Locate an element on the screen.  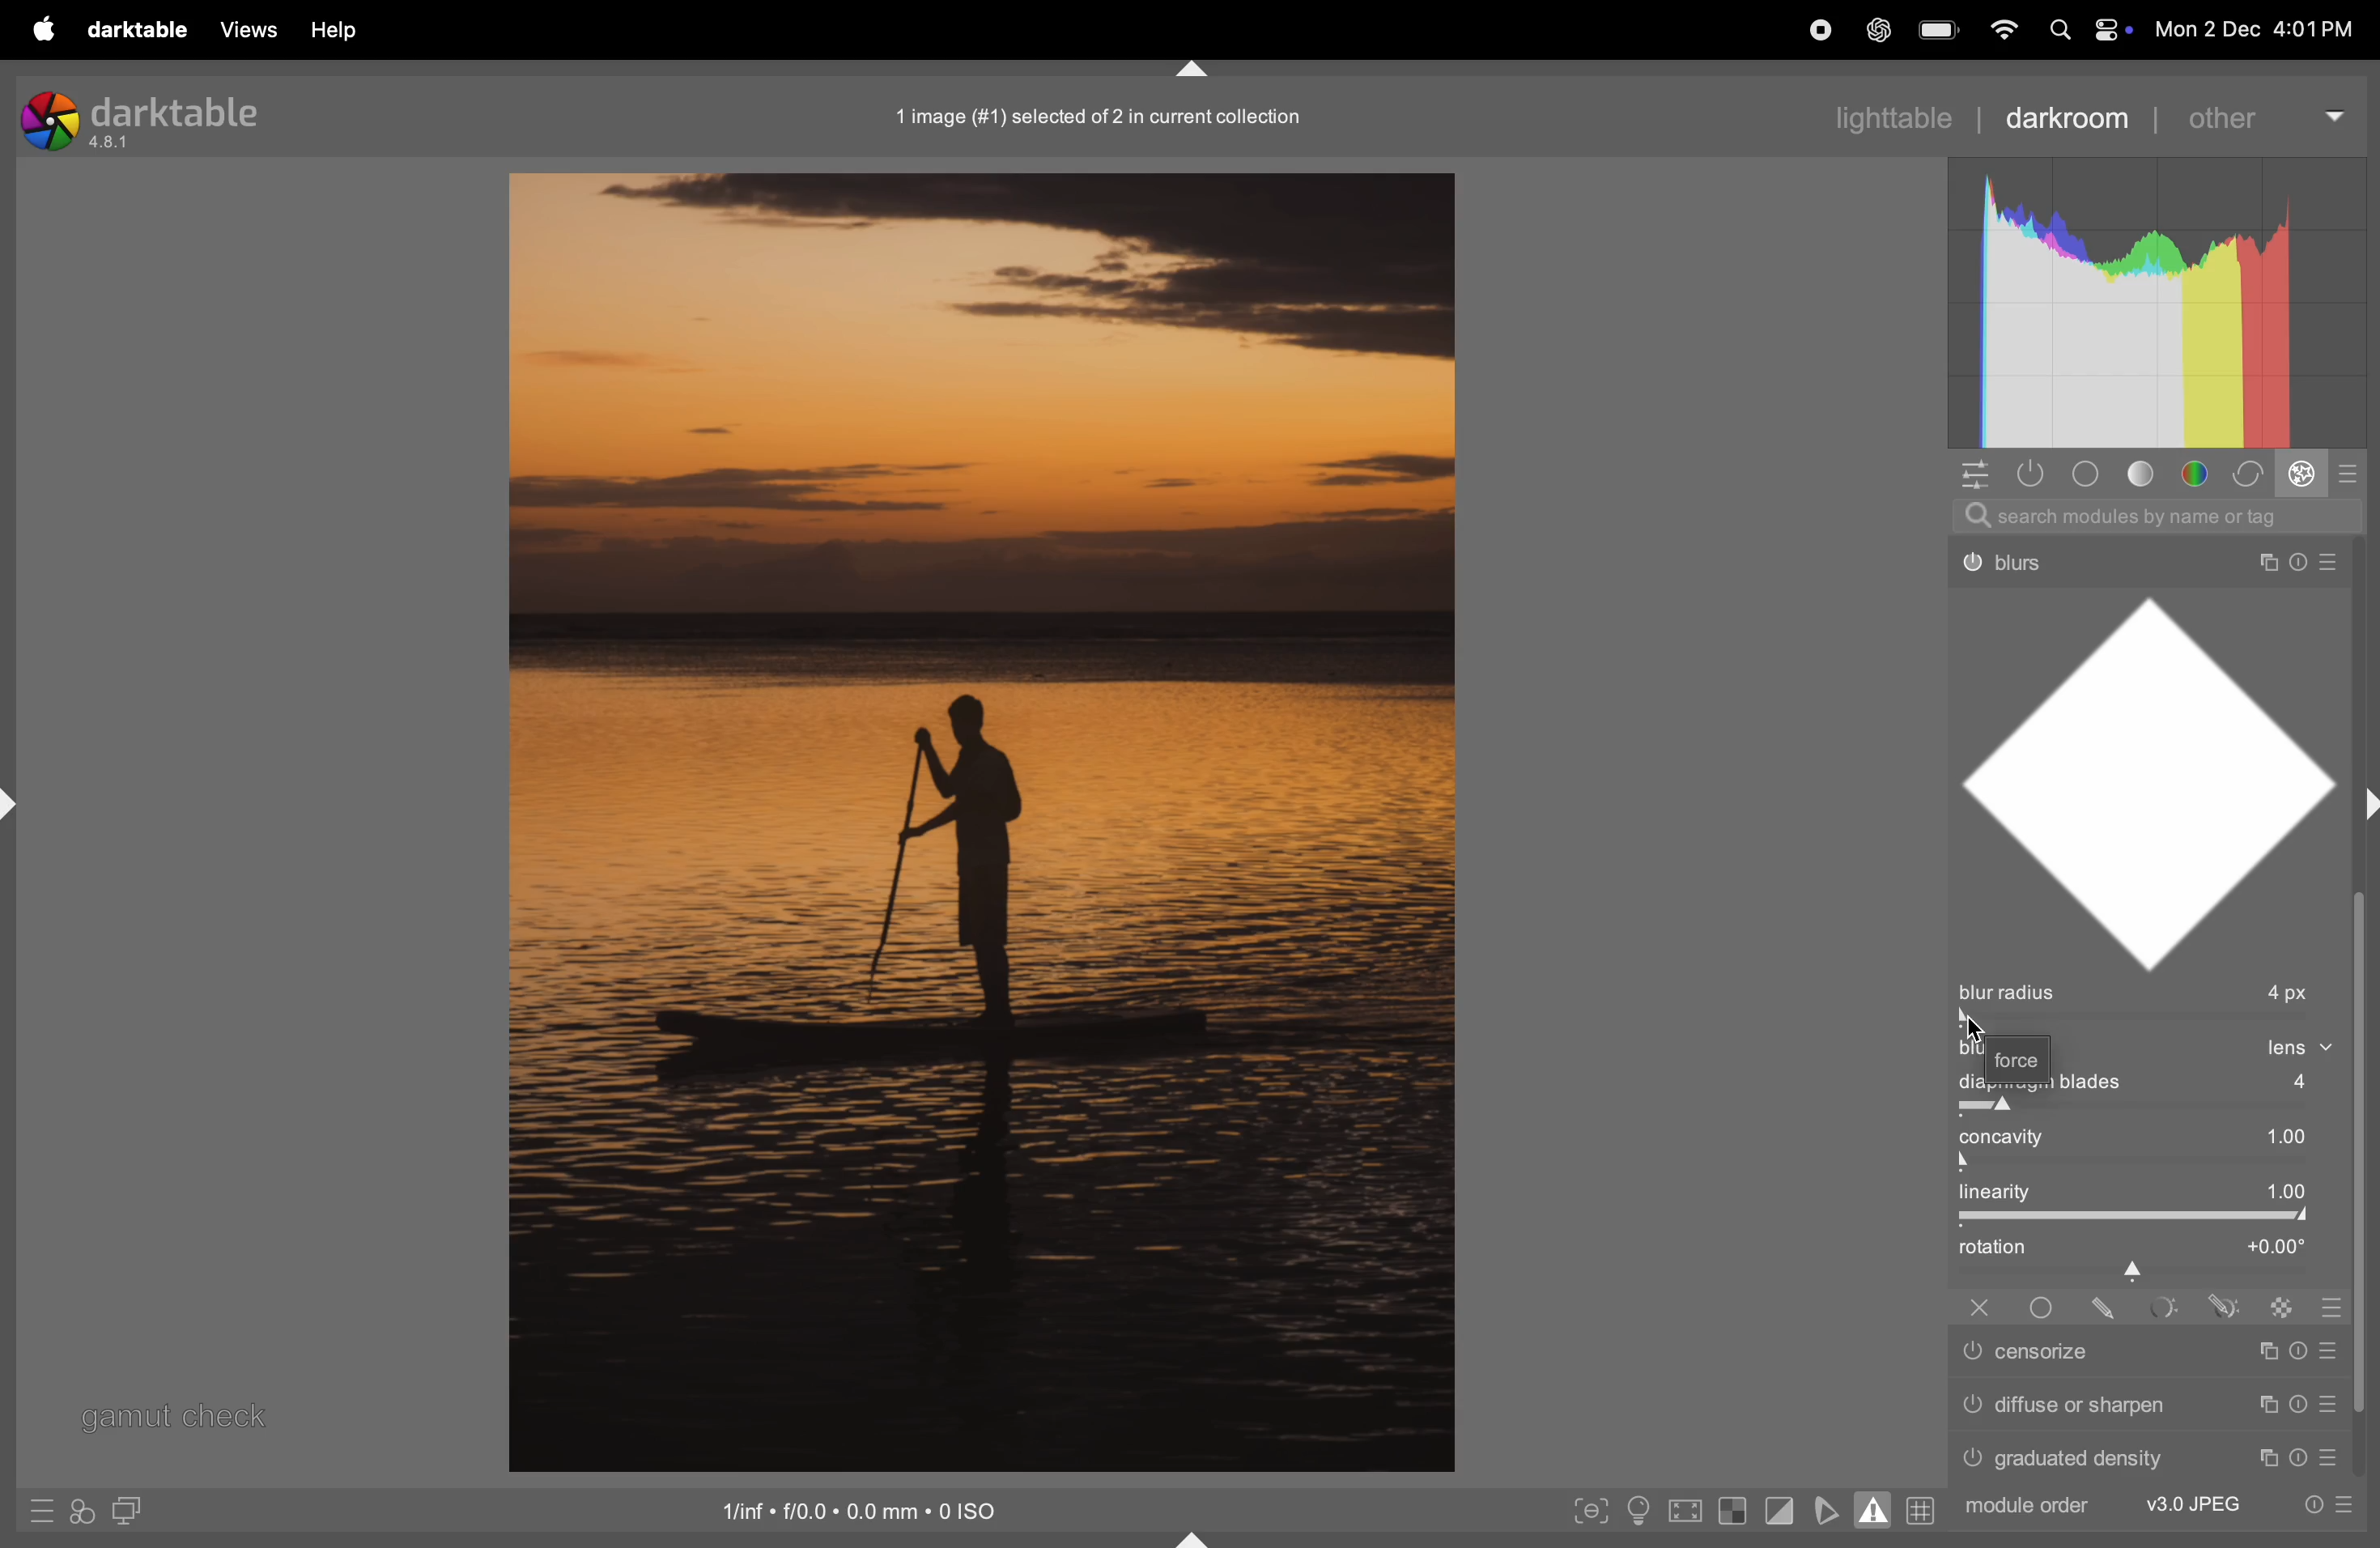
 is located at coordinates (2227, 1306).